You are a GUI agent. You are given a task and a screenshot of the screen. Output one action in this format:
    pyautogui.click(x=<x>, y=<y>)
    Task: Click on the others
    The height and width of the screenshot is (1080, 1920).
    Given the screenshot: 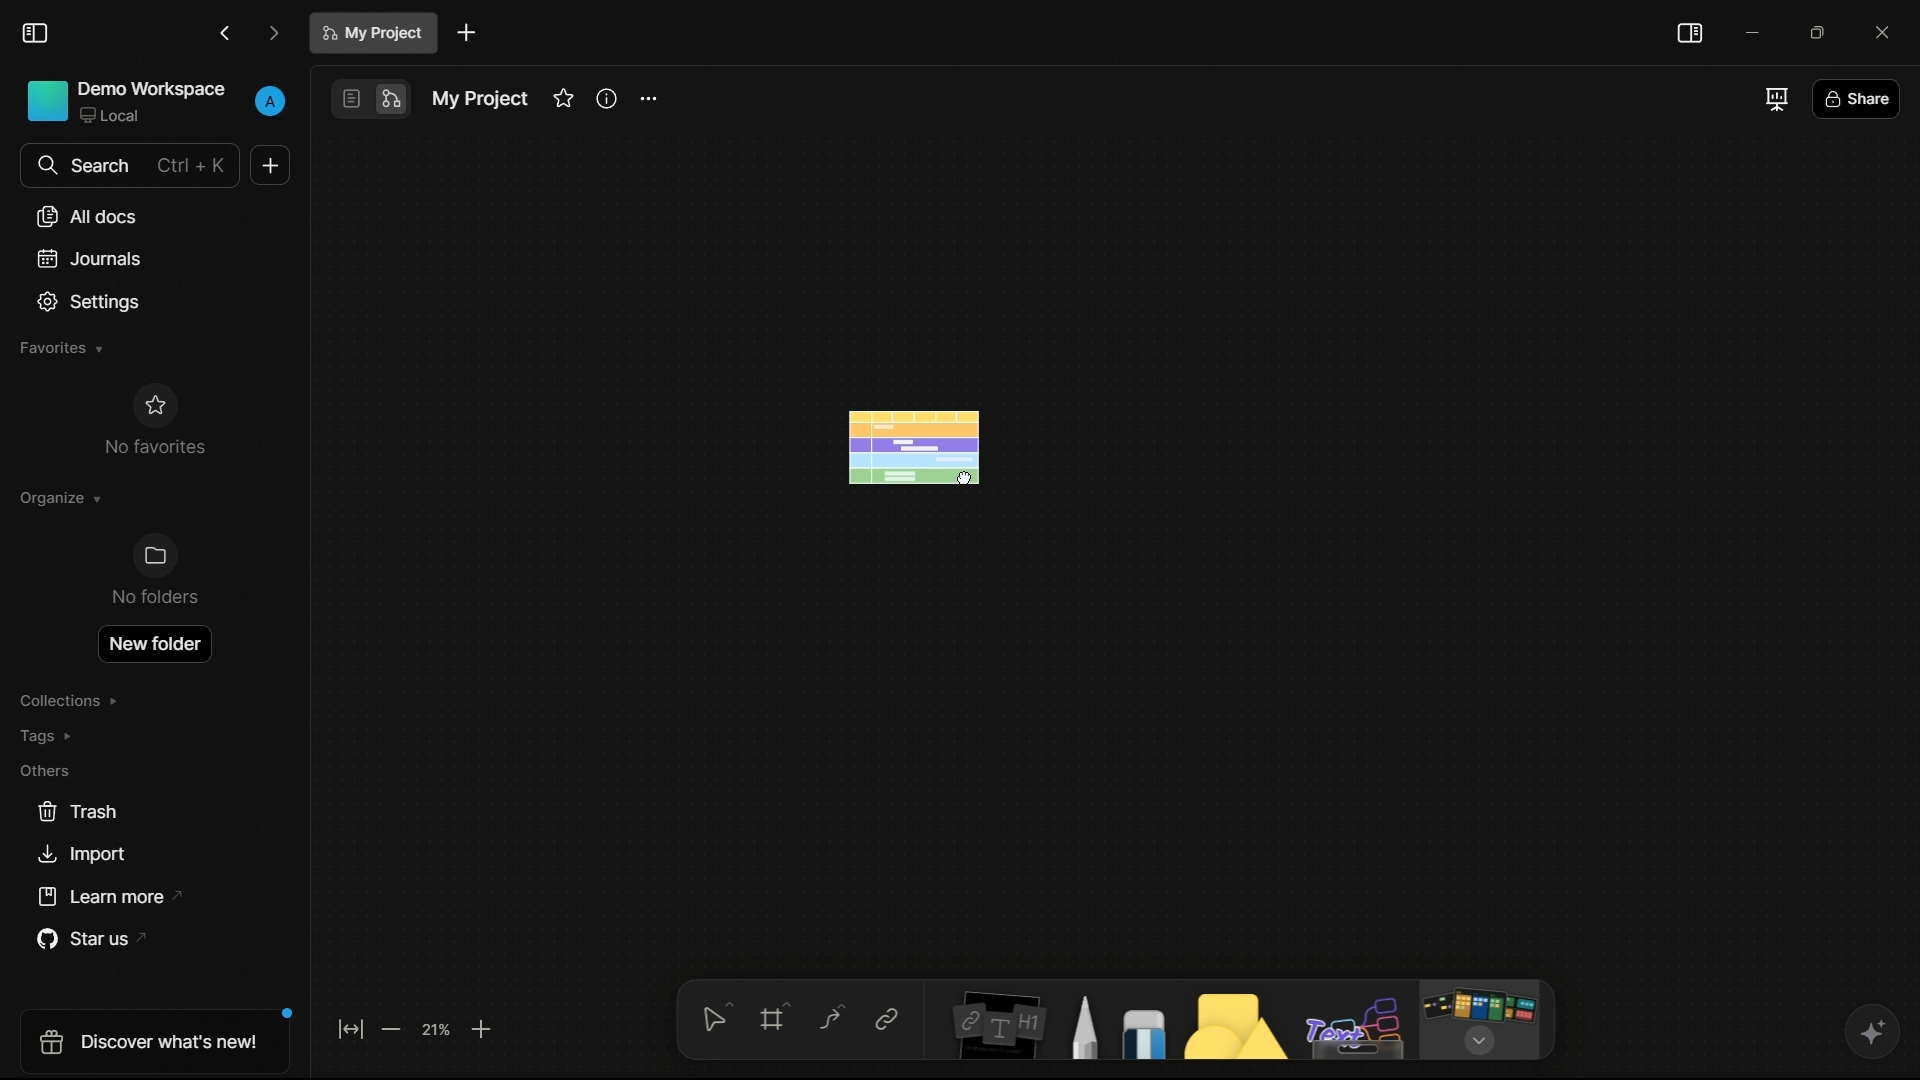 What is the action you would take?
    pyautogui.click(x=46, y=770)
    